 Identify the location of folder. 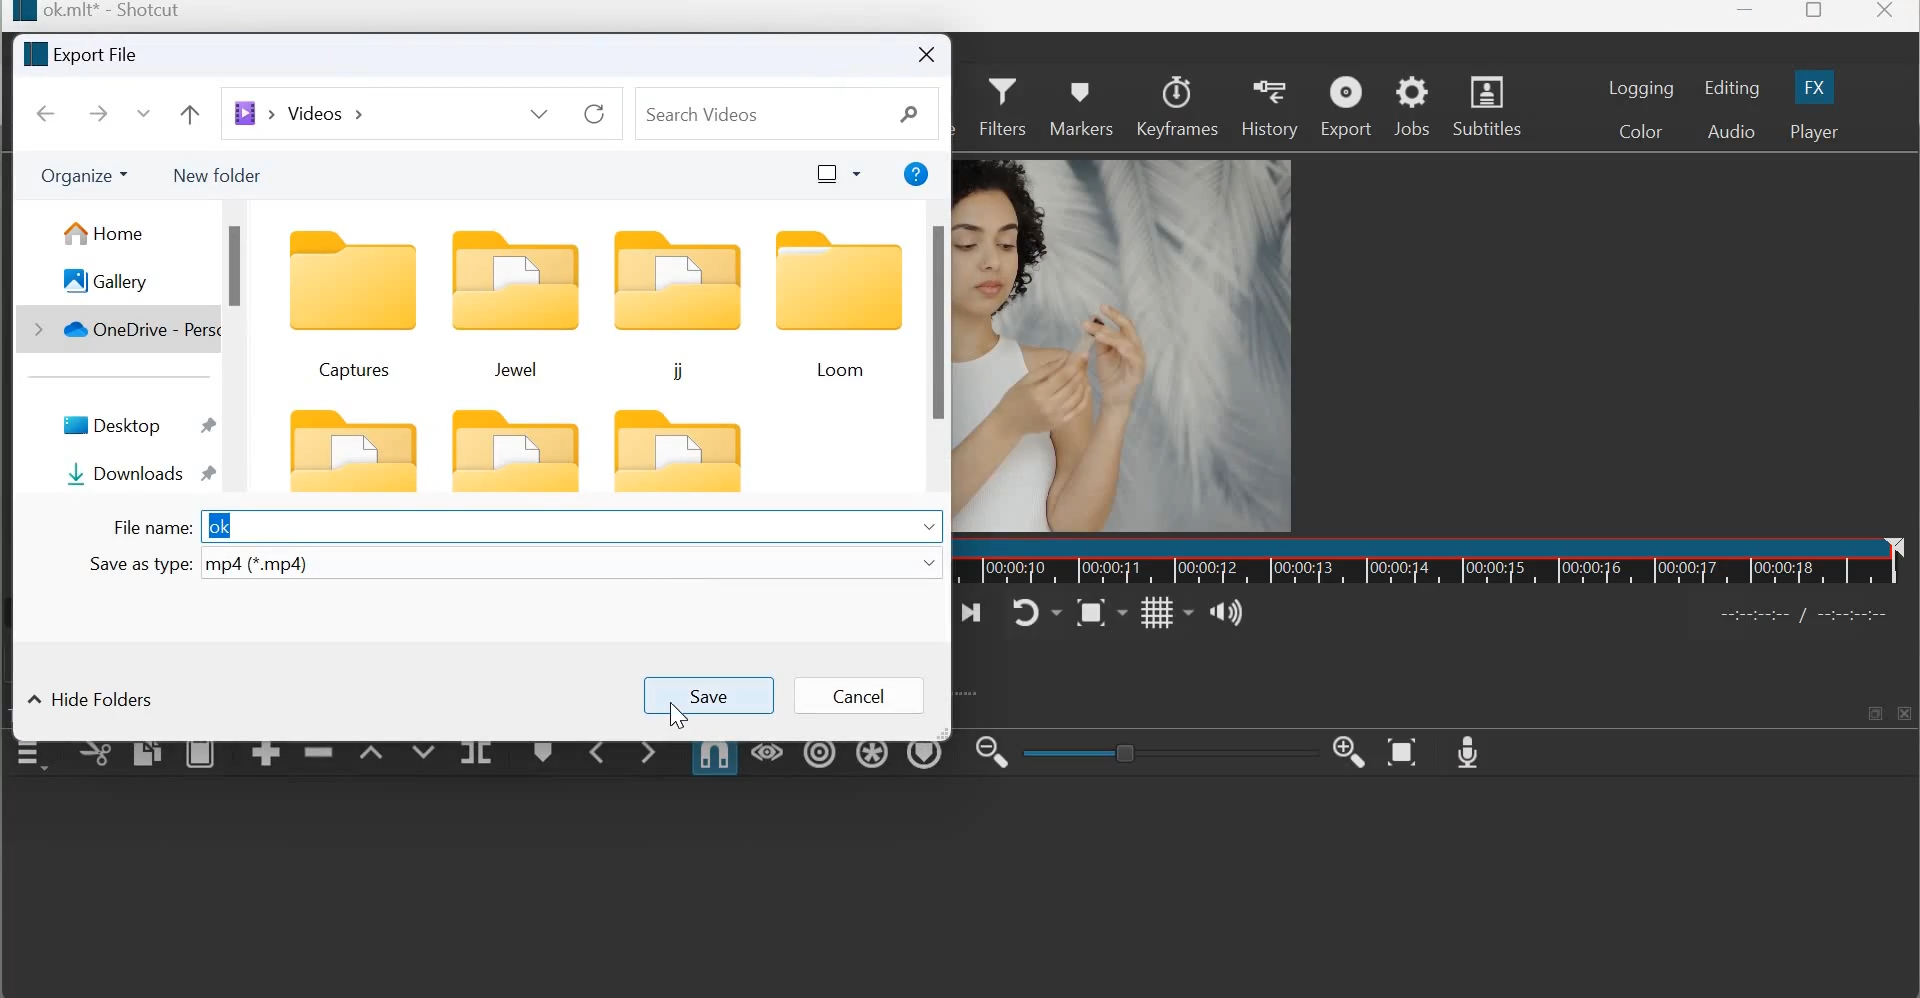
(684, 456).